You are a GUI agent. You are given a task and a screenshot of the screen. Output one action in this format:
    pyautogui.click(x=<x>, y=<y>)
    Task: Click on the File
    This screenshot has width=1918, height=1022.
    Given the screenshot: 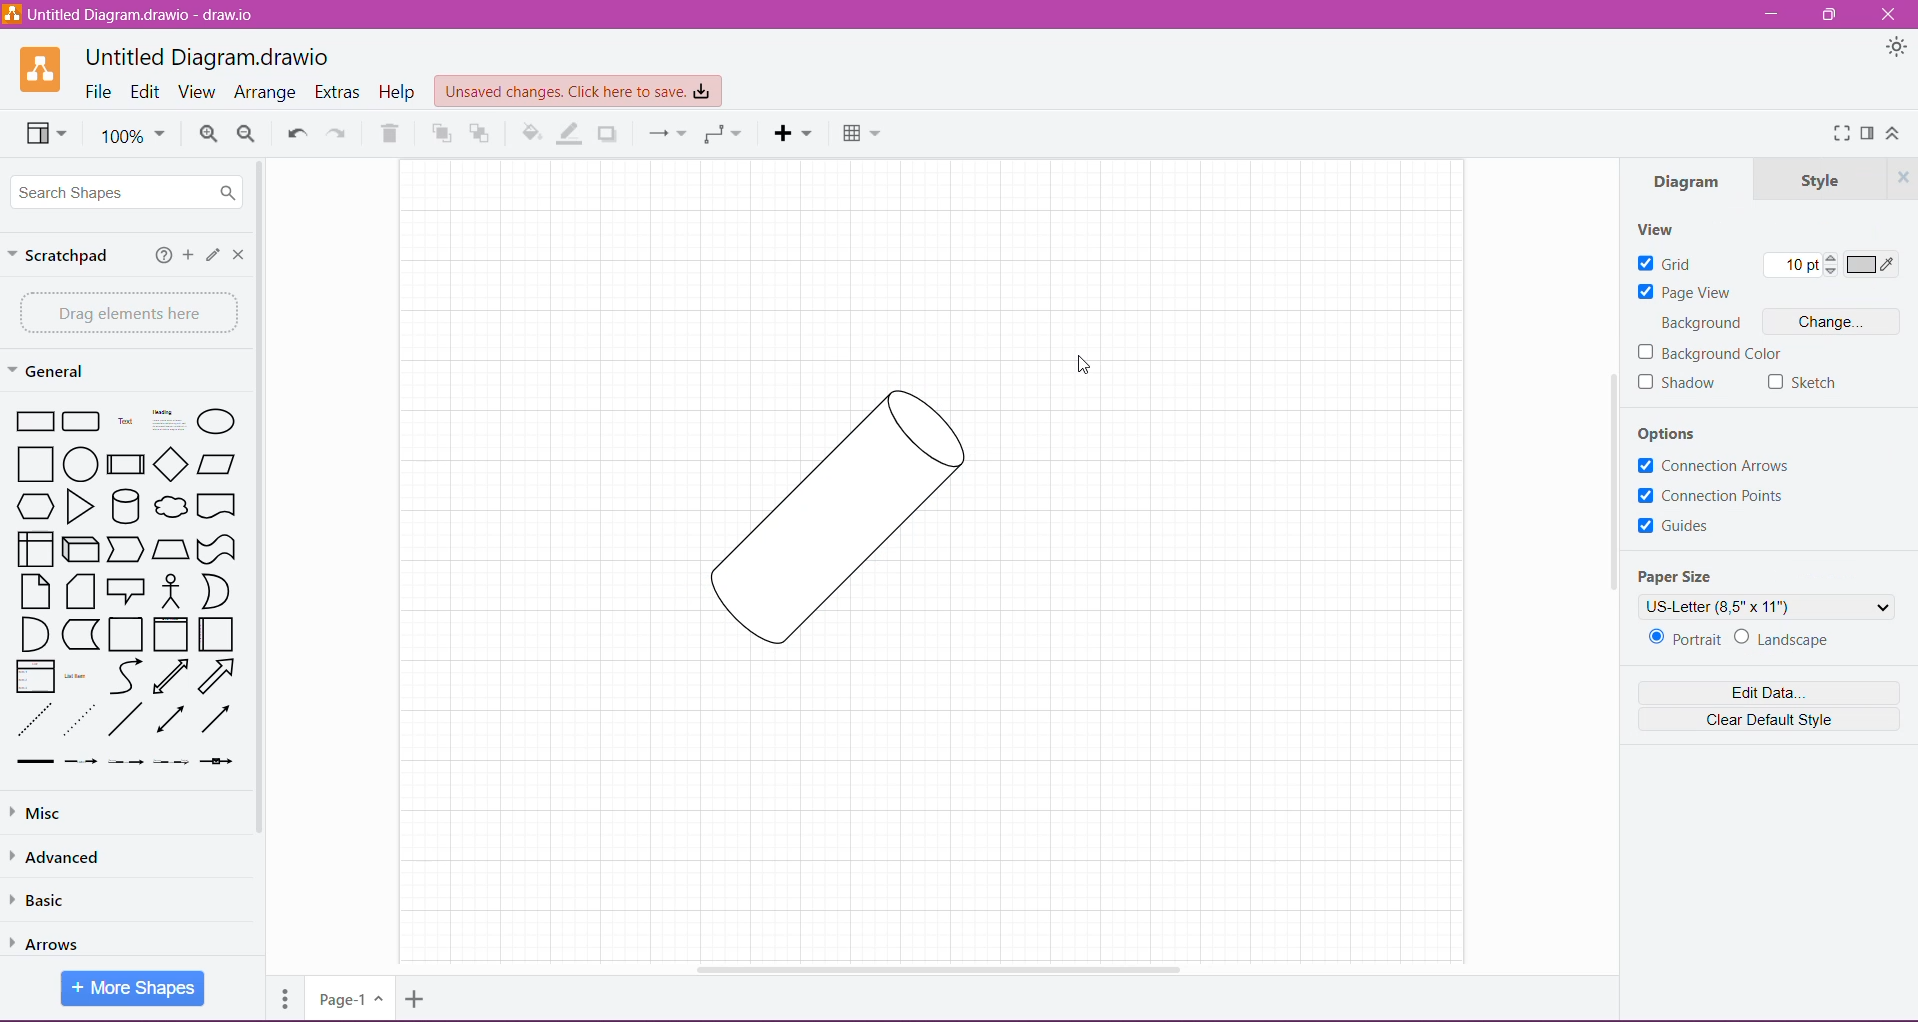 What is the action you would take?
    pyautogui.click(x=99, y=93)
    